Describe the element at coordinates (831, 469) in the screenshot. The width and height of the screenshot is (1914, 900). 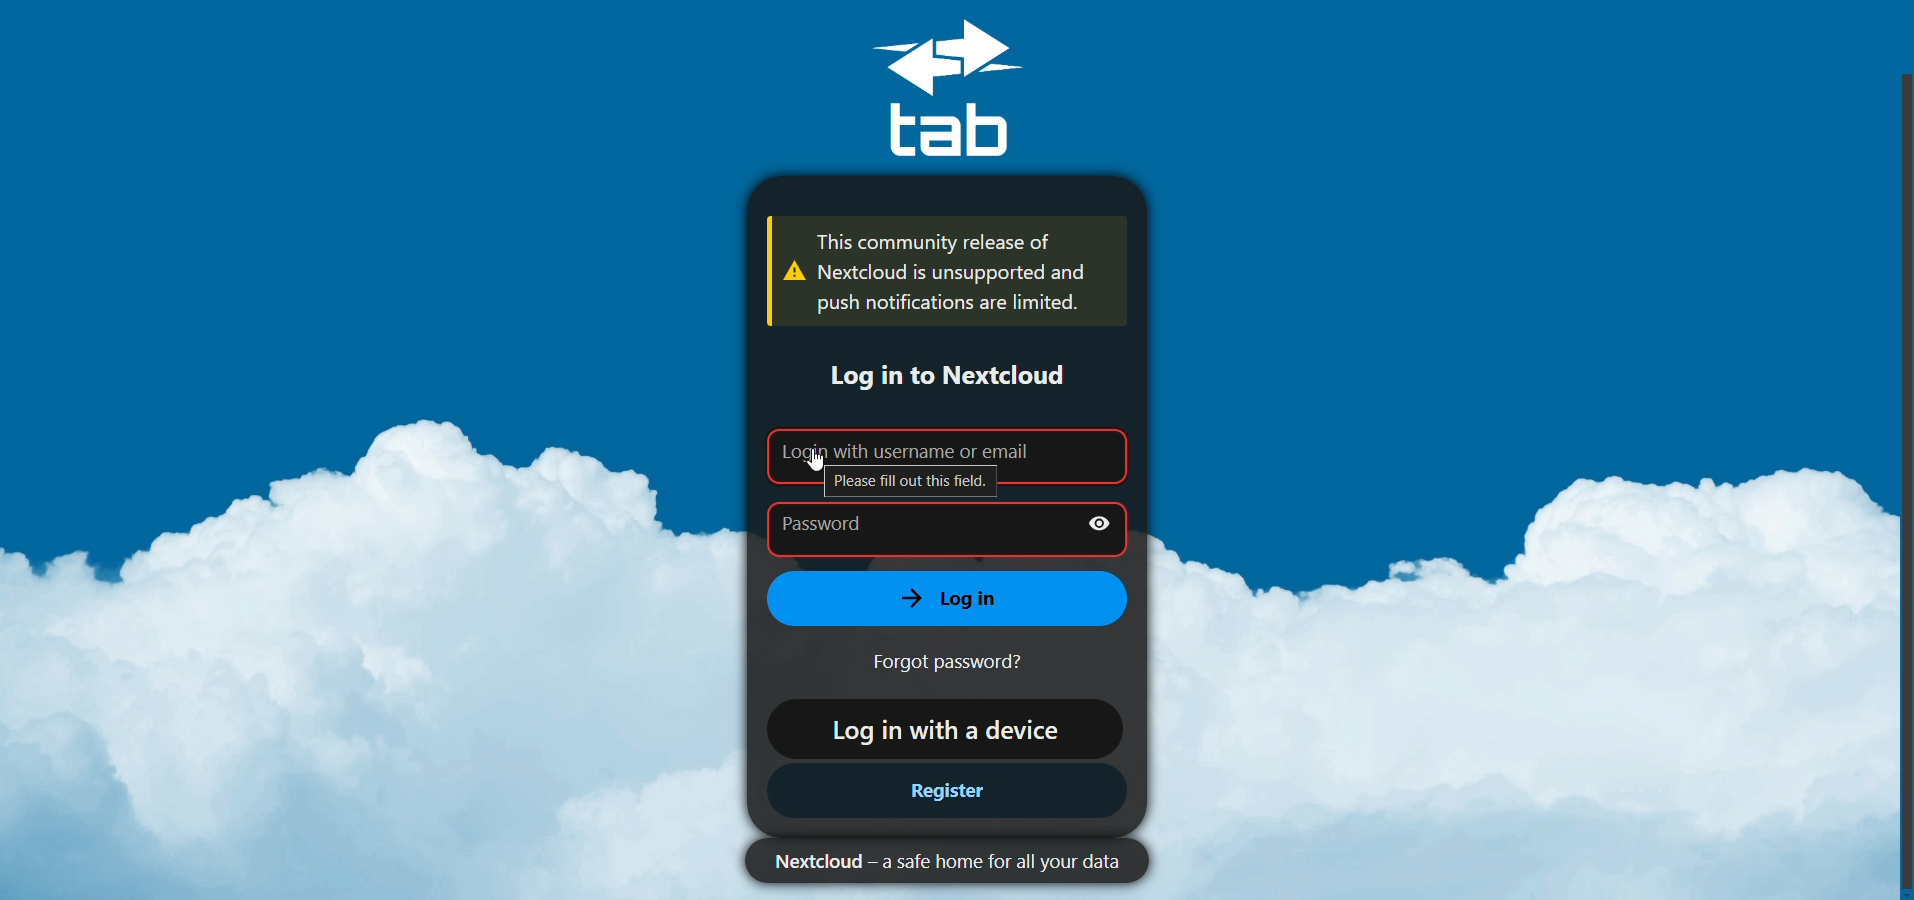
I see `Mouse pointer` at that location.